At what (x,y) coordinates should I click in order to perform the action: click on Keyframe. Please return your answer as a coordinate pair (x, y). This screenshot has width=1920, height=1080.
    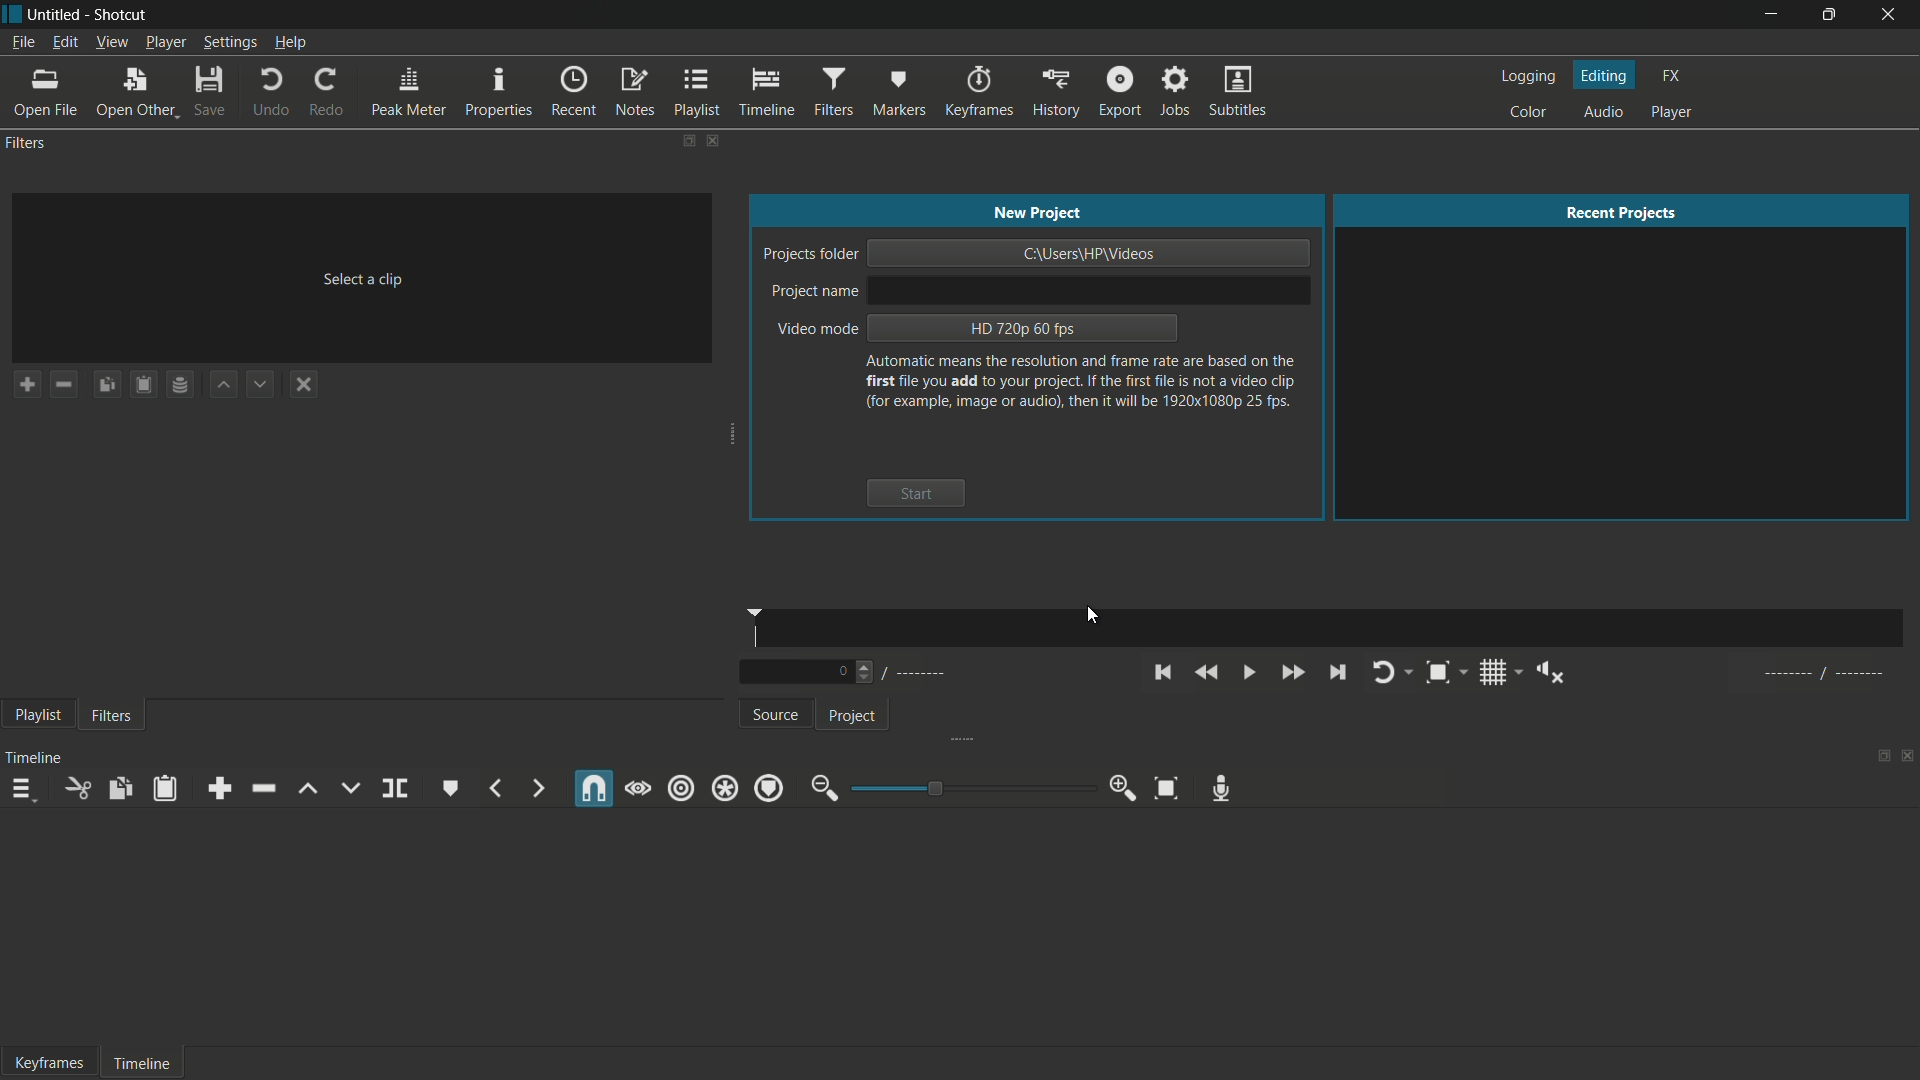
    Looking at the image, I should click on (43, 1061).